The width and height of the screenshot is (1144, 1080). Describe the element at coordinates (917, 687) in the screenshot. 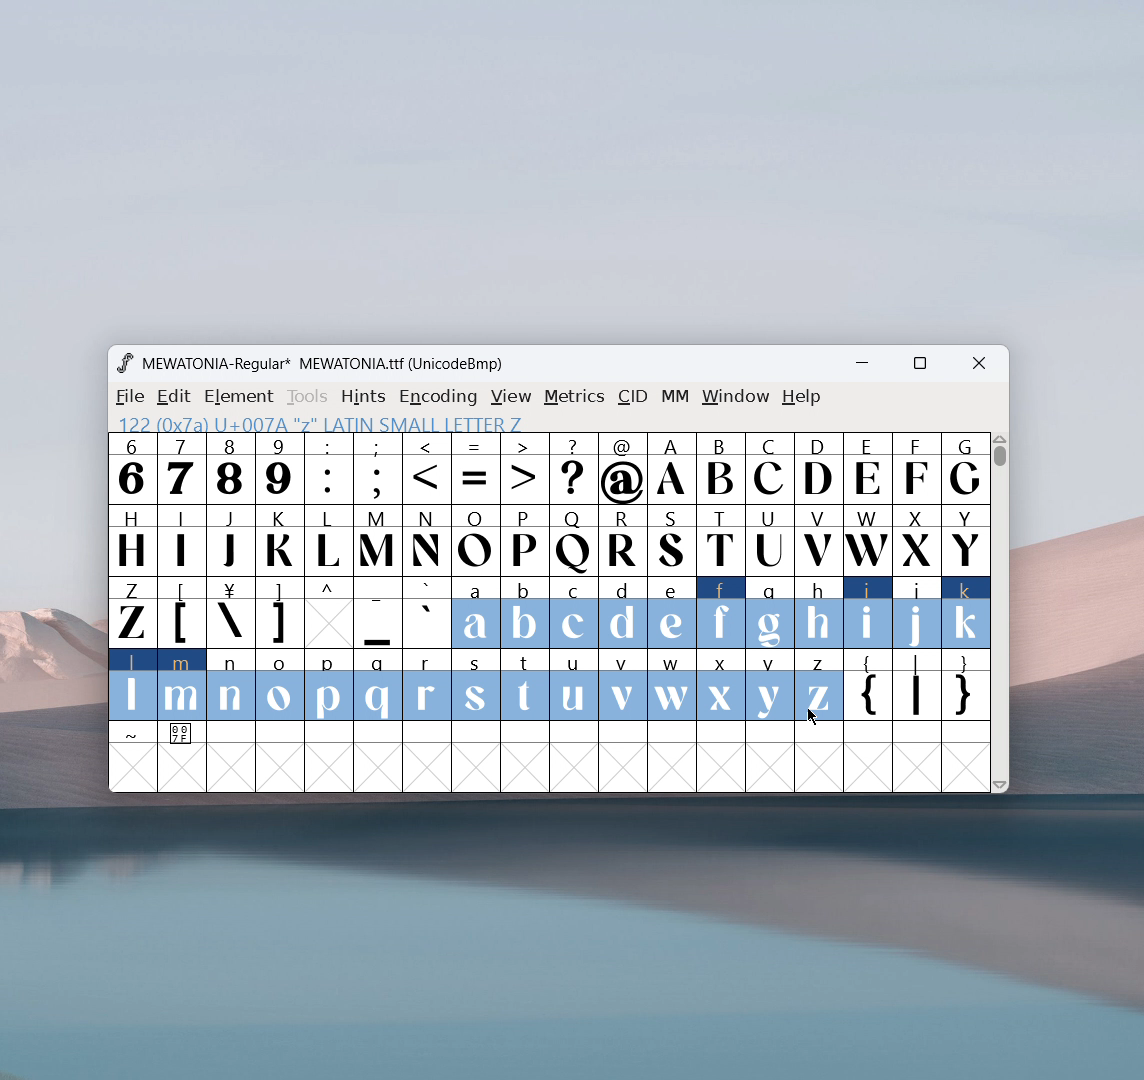

I see `|` at that location.